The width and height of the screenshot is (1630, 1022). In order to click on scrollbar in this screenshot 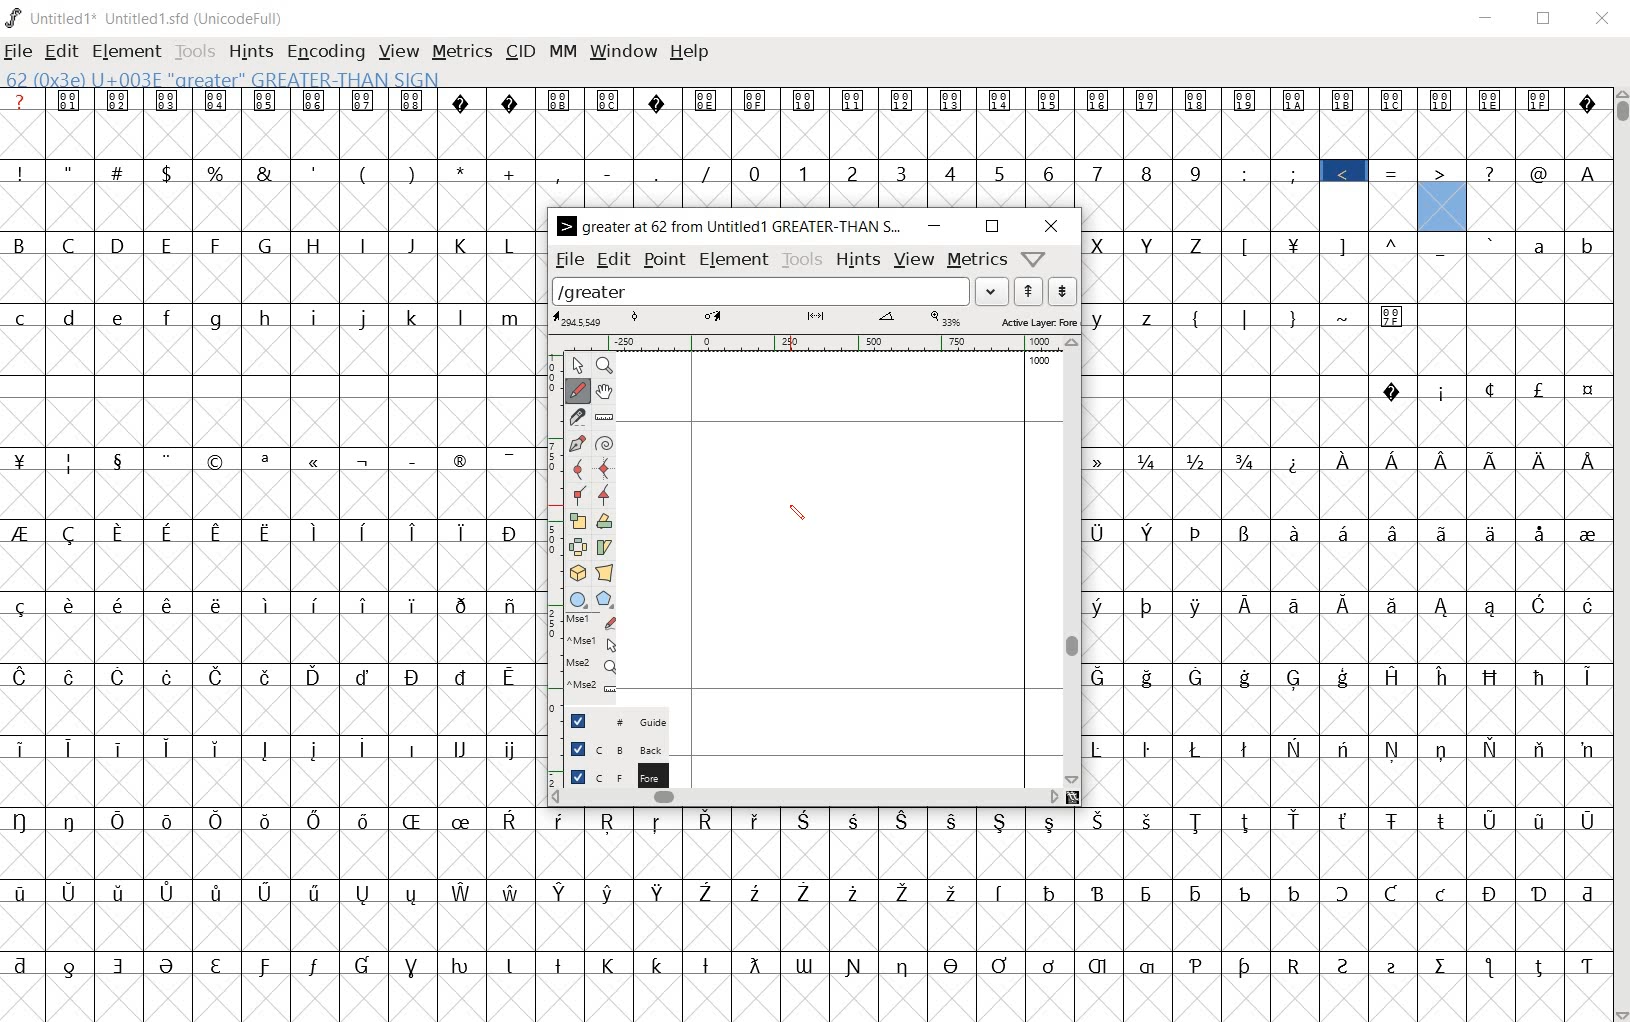, I will do `click(805, 799)`.